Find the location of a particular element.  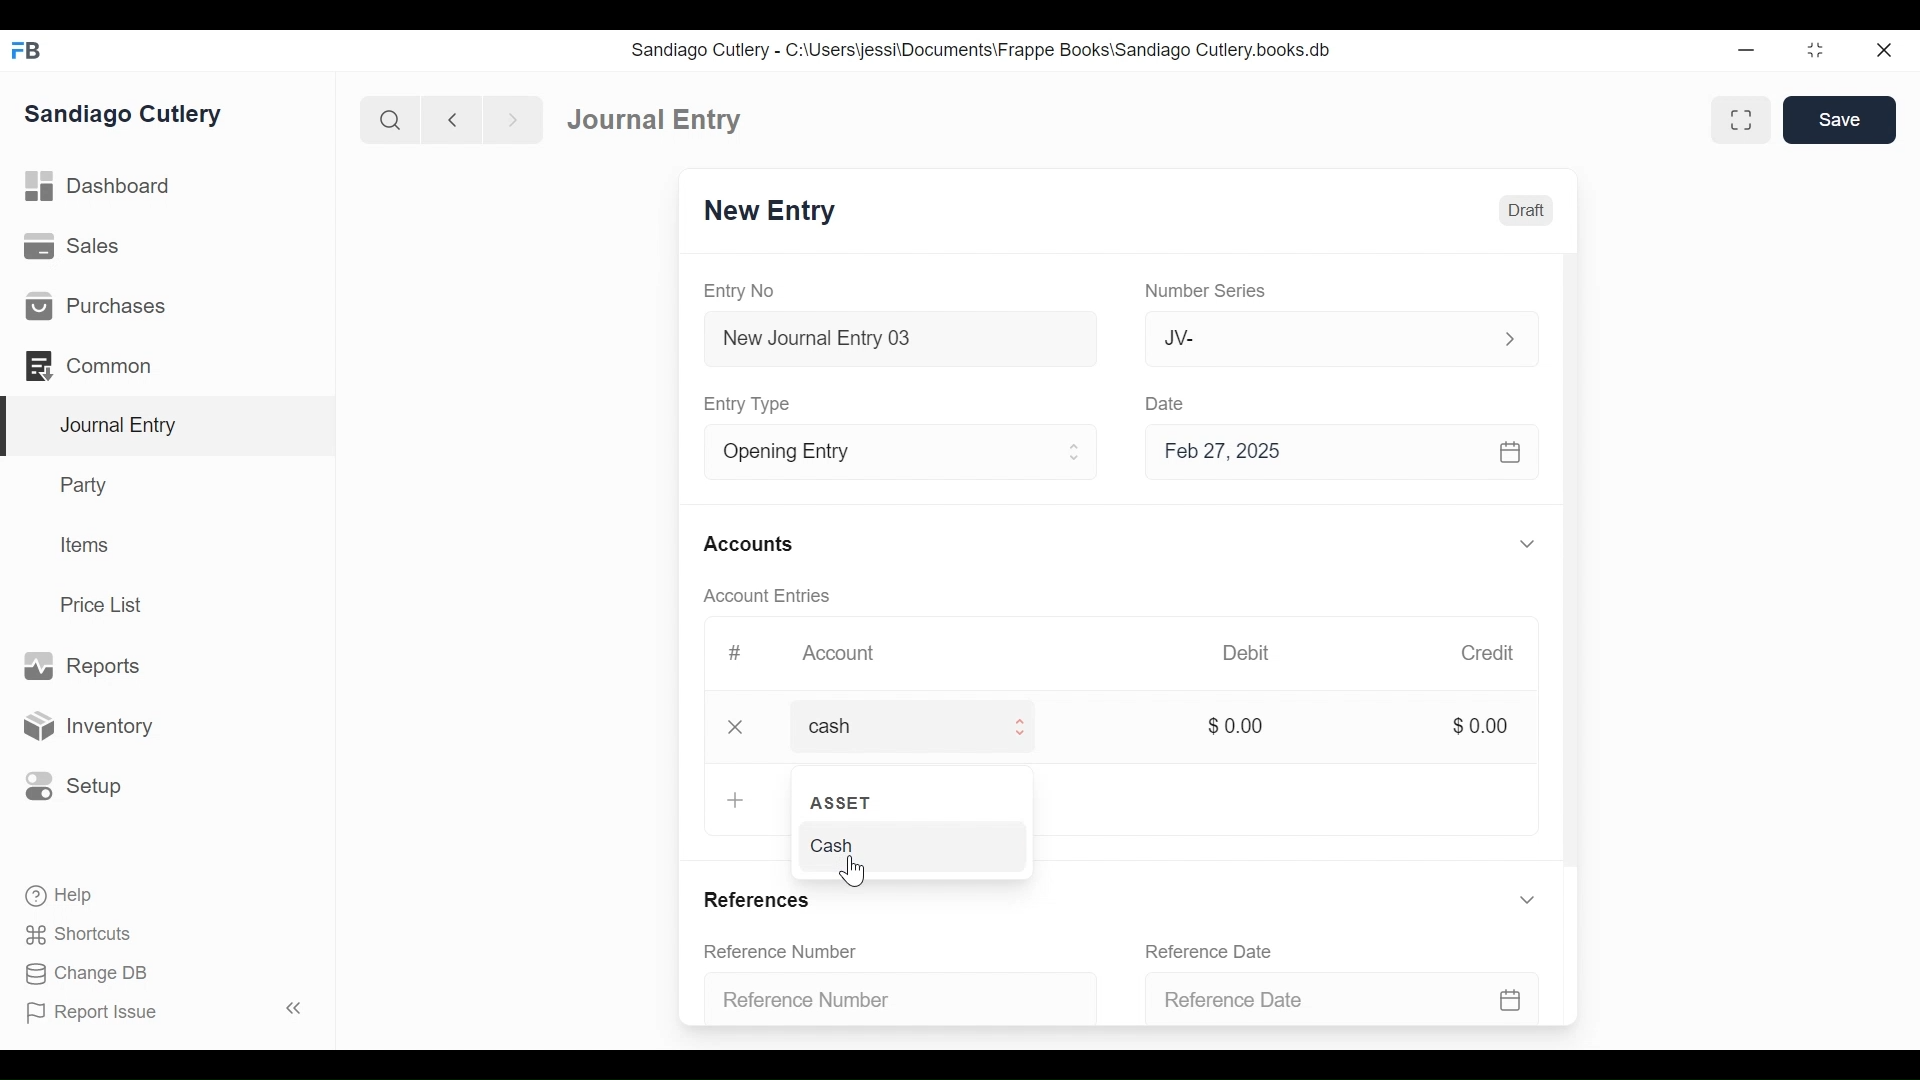

Setup is located at coordinates (74, 787).